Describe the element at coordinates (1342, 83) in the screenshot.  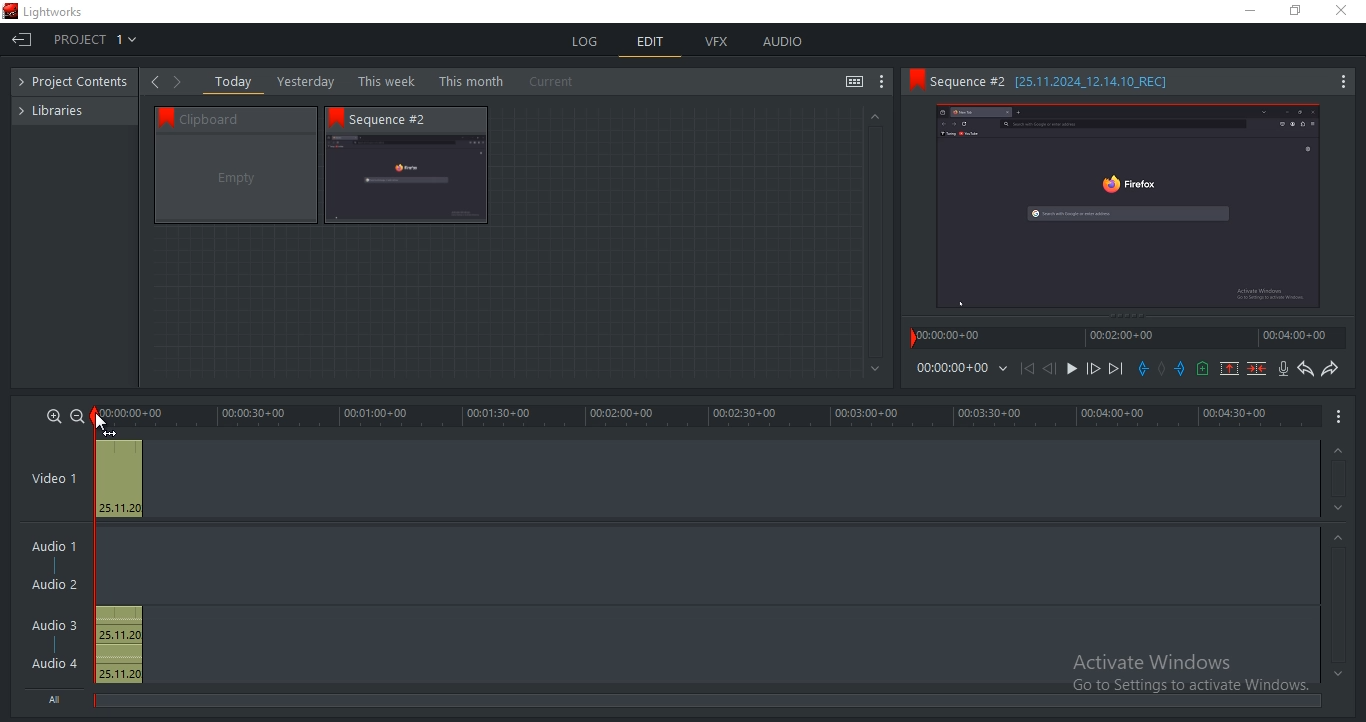
I see `Show settings menu` at that location.